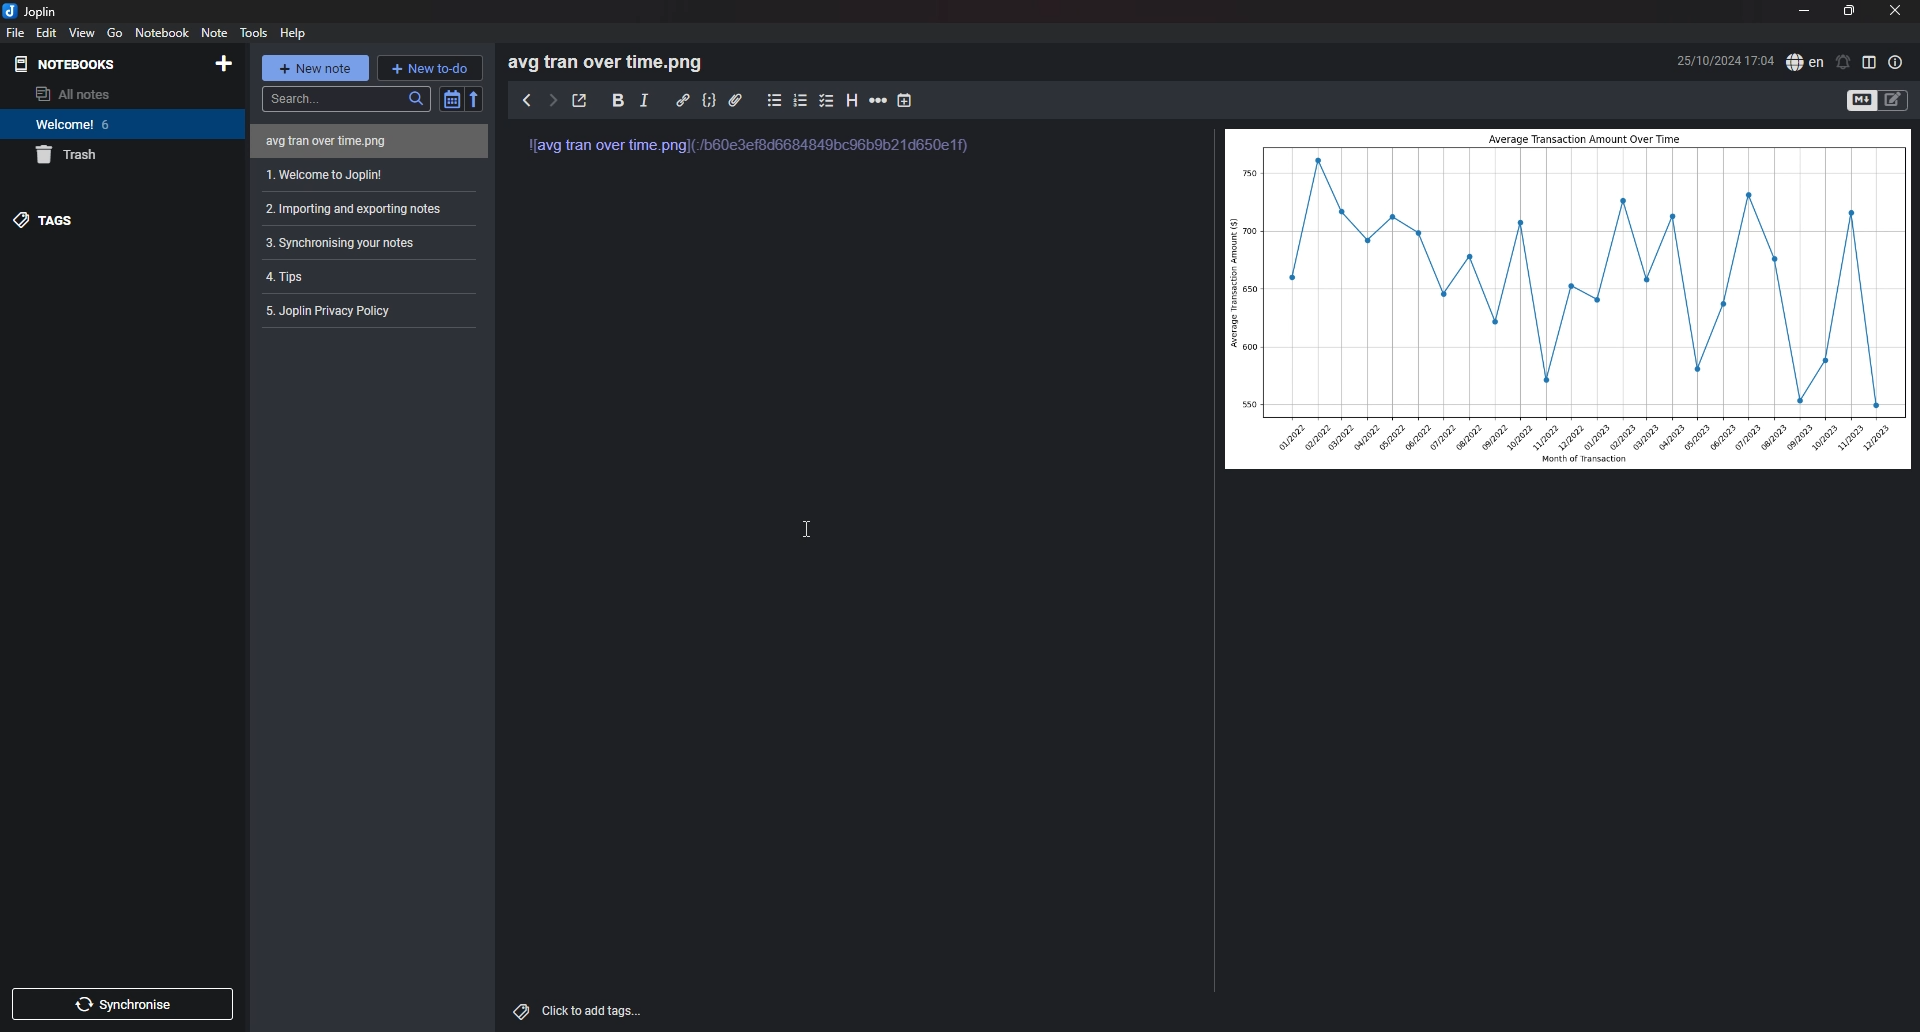  What do you see at coordinates (1871, 63) in the screenshot?
I see `toggle editor layout` at bounding box center [1871, 63].